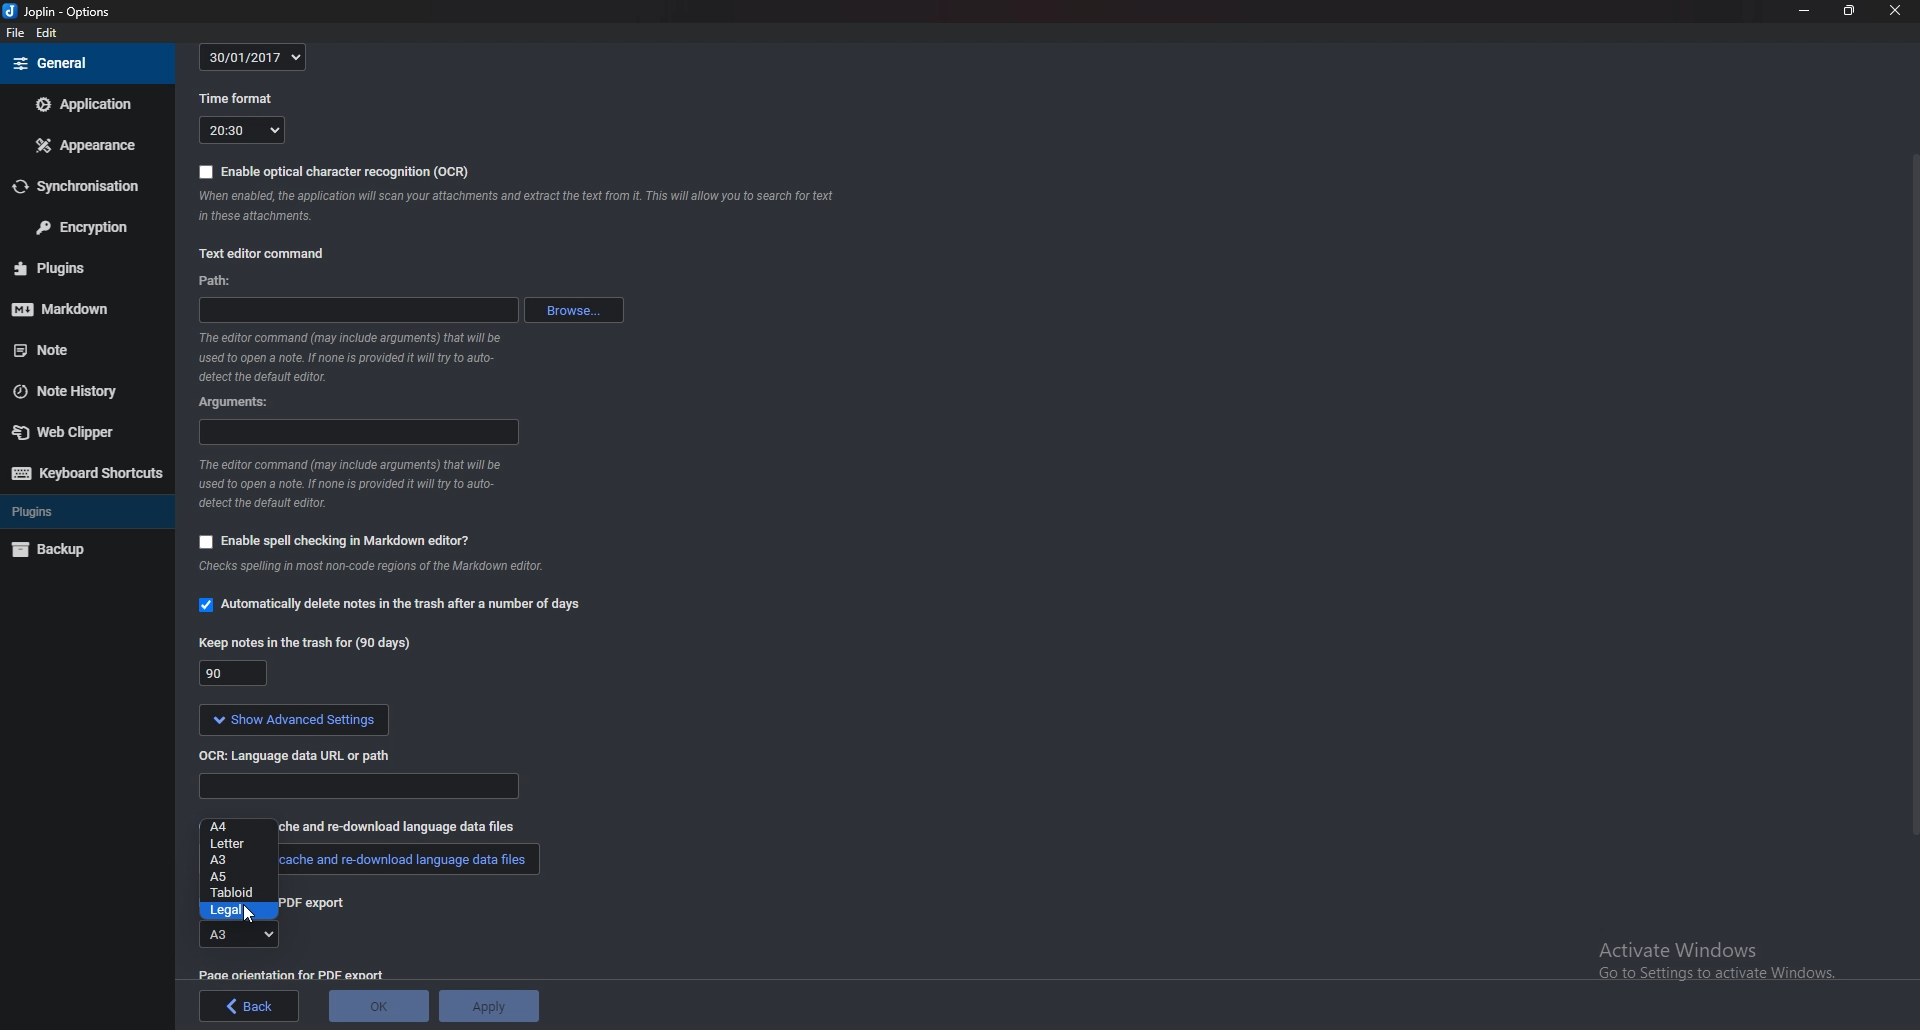  What do you see at coordinates (237, 860) in the screenshot?
I see `A3` at bounding box center [237, 860].